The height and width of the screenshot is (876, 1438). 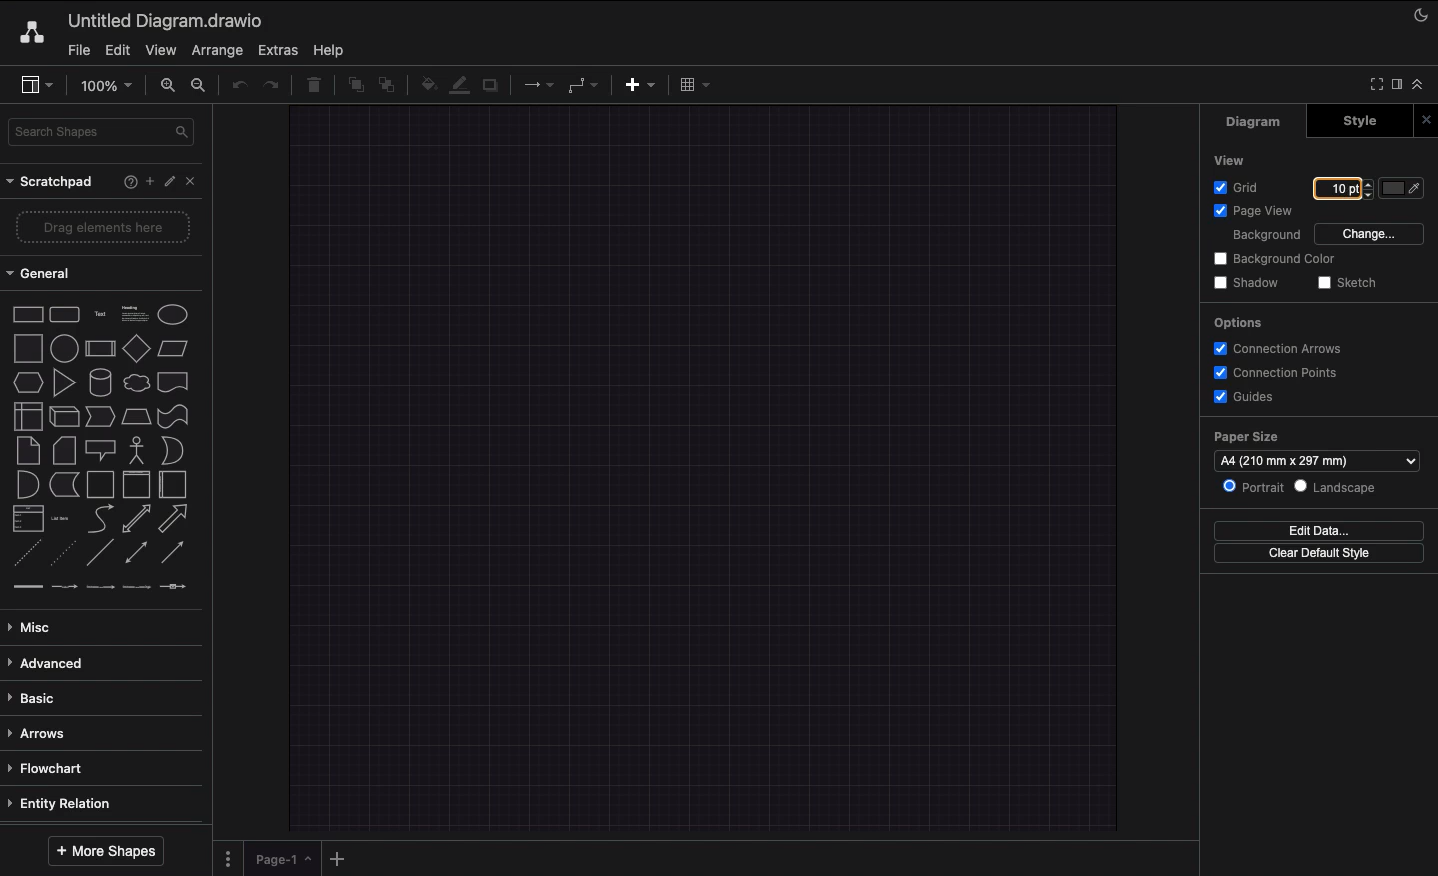 What do you see at coordinates (40, 695) in the screenshot?
I see `Basic` at bounding box center [40, 695].